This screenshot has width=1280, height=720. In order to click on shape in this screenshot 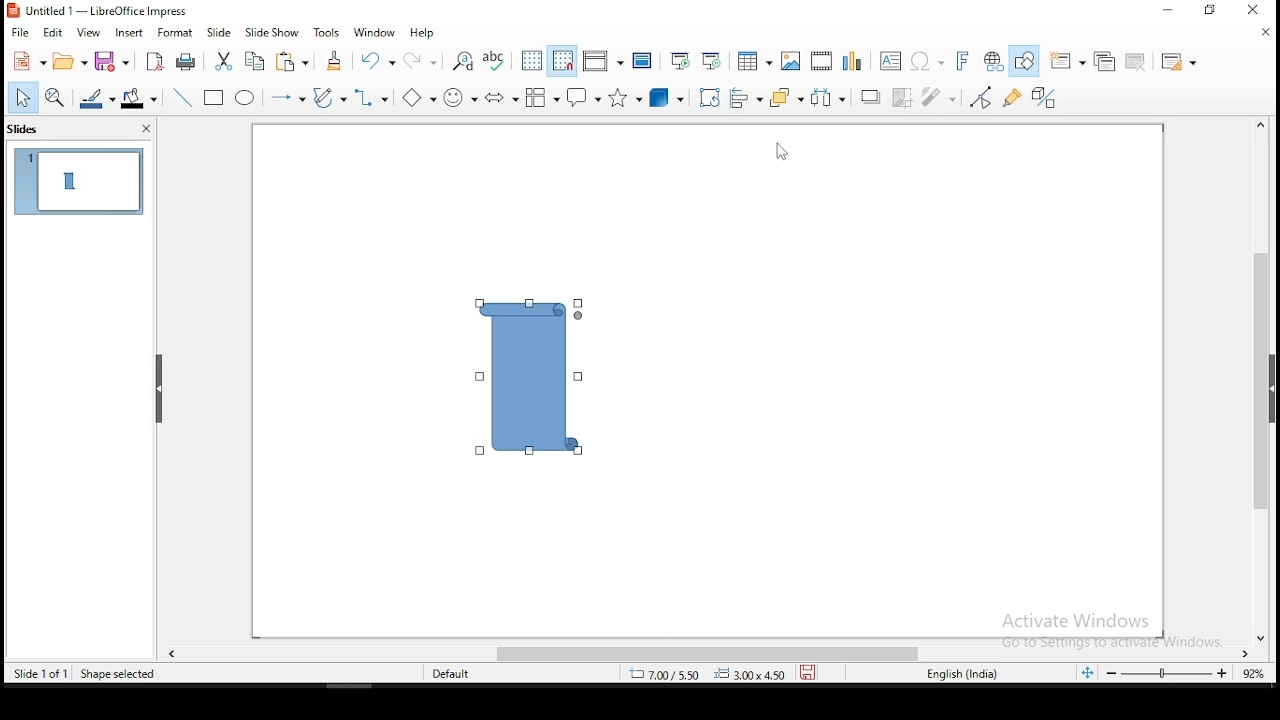, I will do `click(531, 378)`.